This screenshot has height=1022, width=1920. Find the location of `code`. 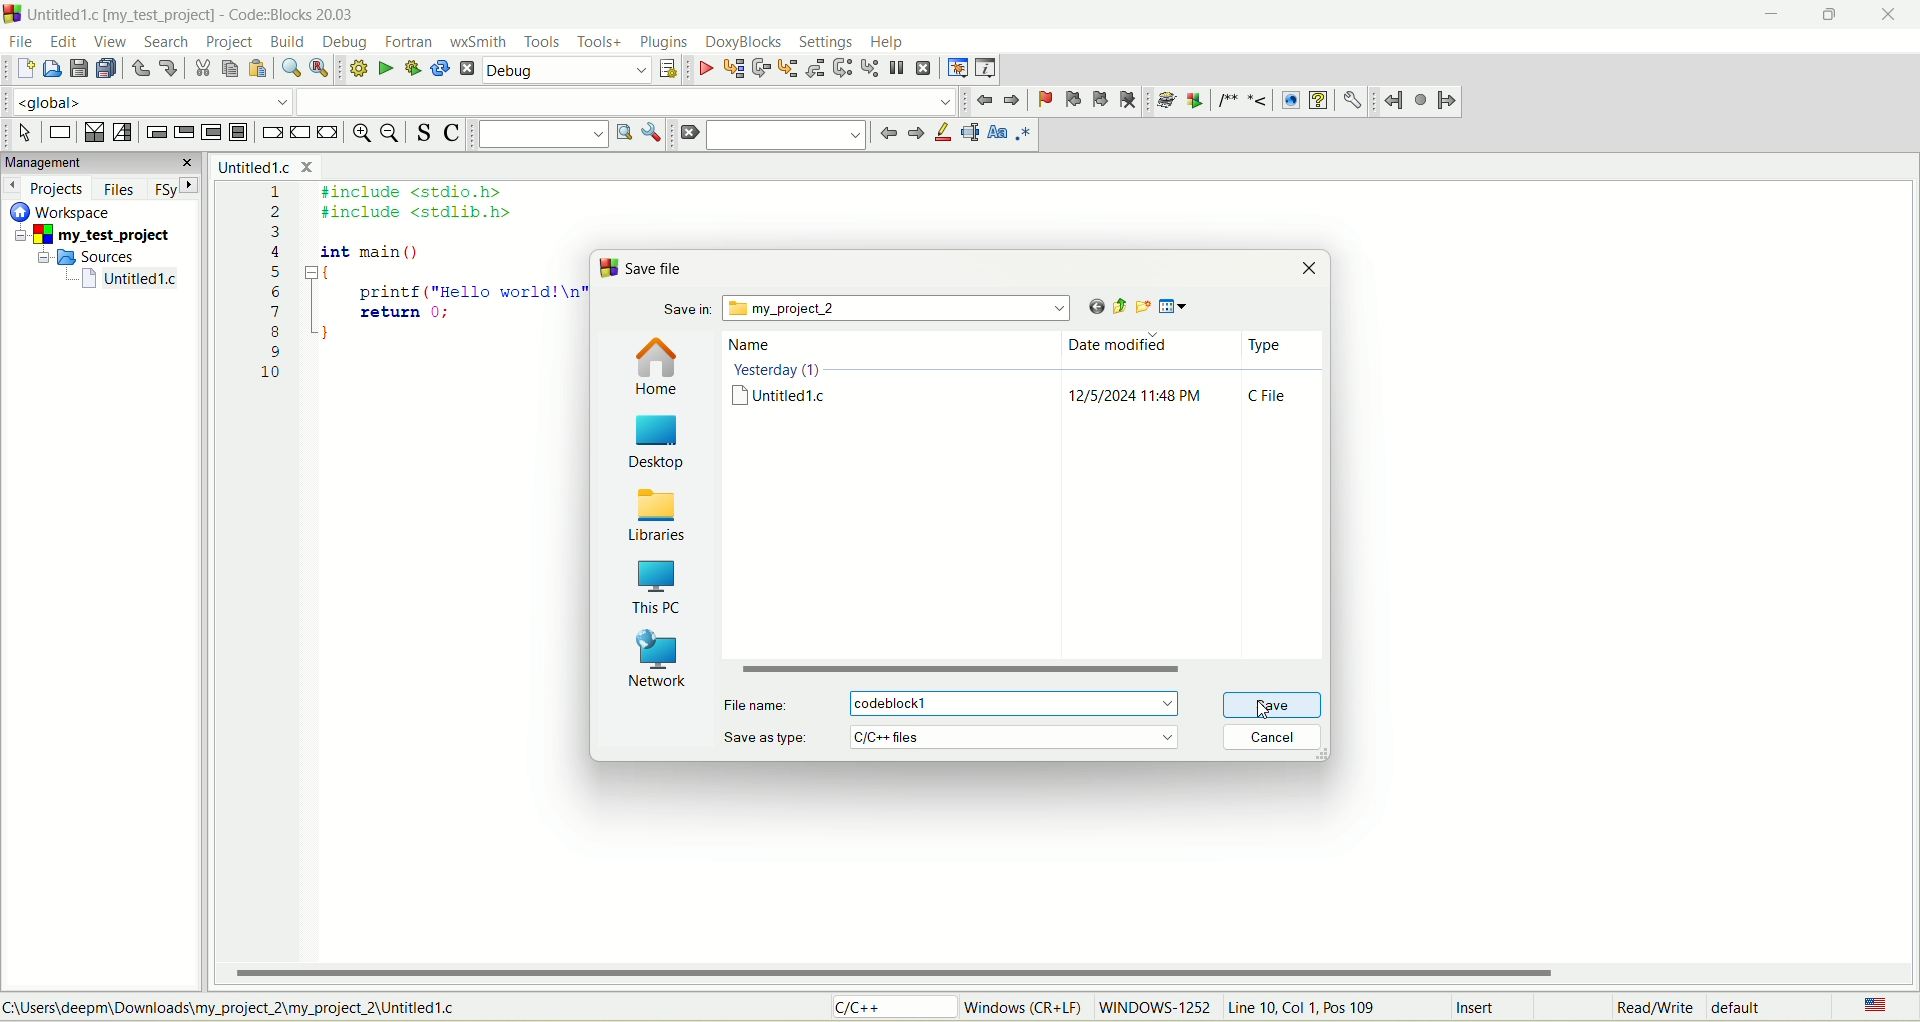

code is located at coordinates (413, 300).